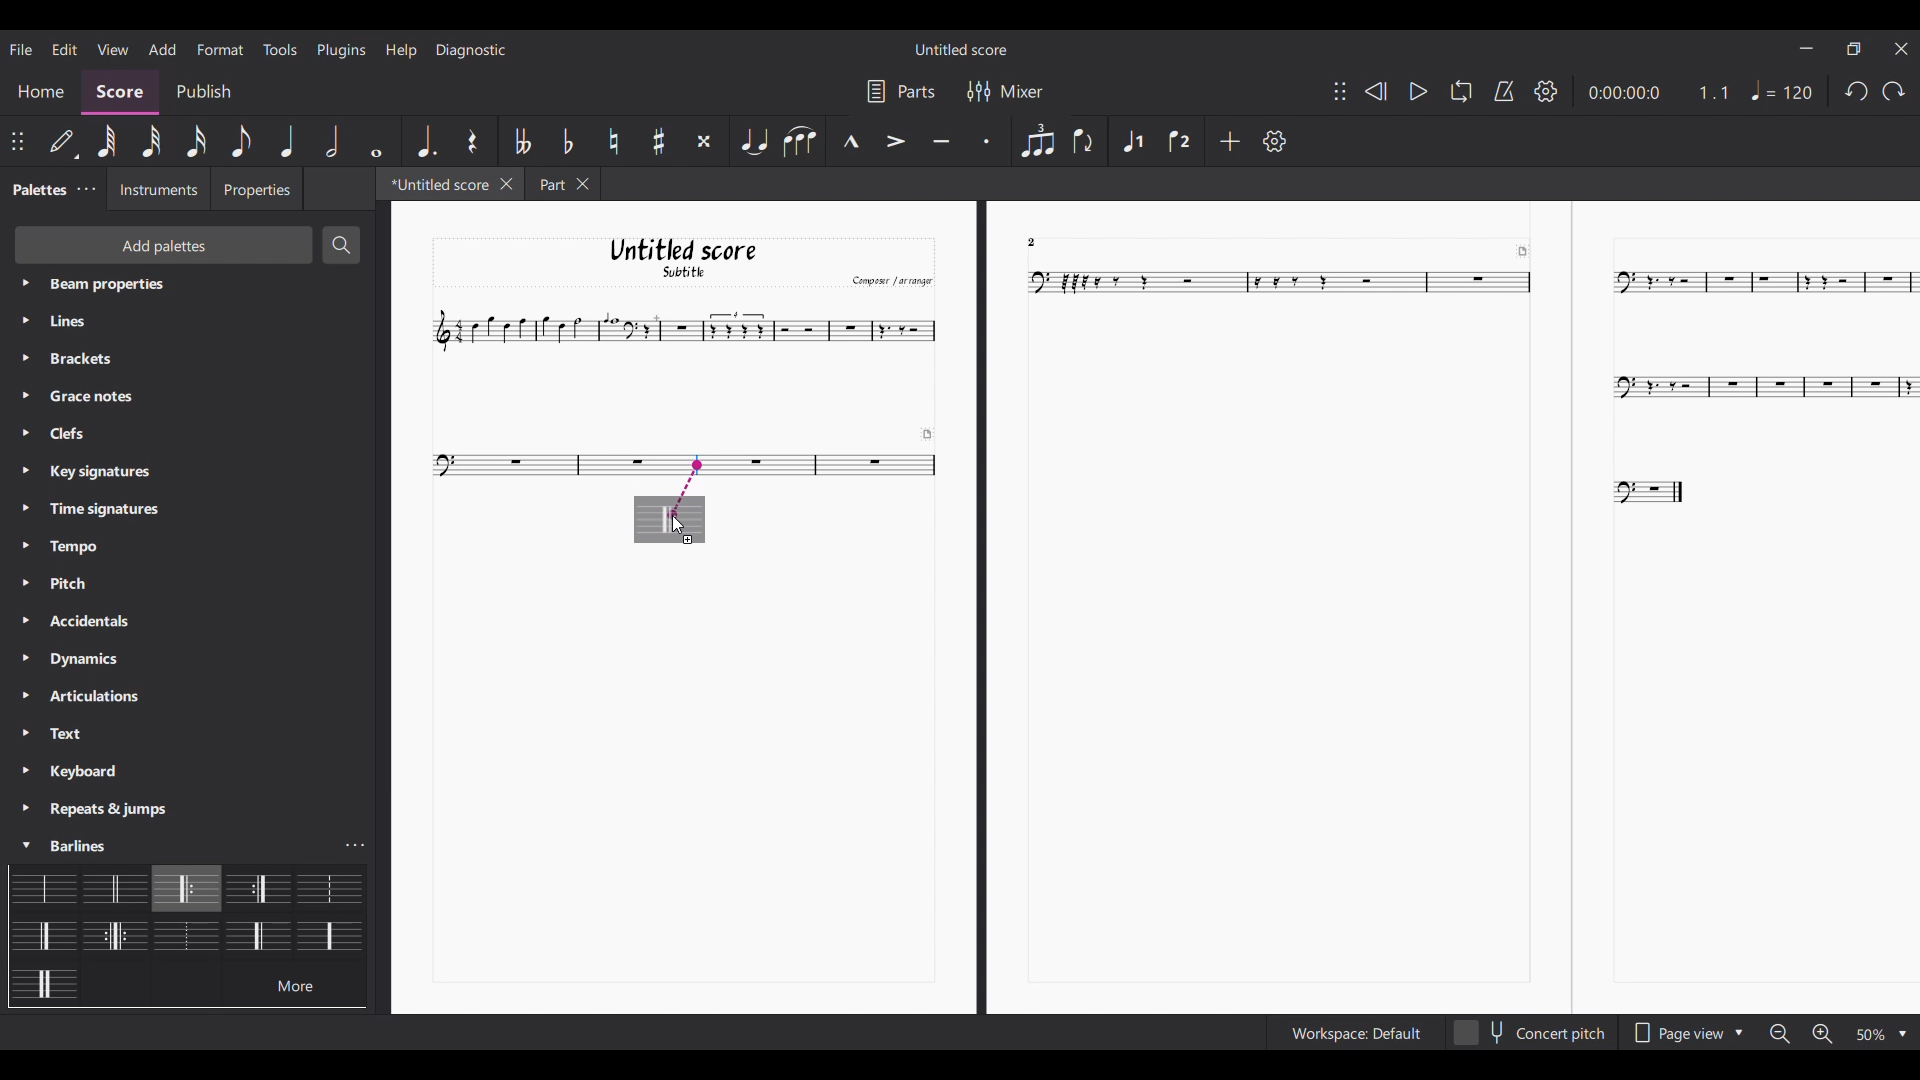 This screenshot has width=1920, height=1080. I want to click on View menu, so click(113, 48).